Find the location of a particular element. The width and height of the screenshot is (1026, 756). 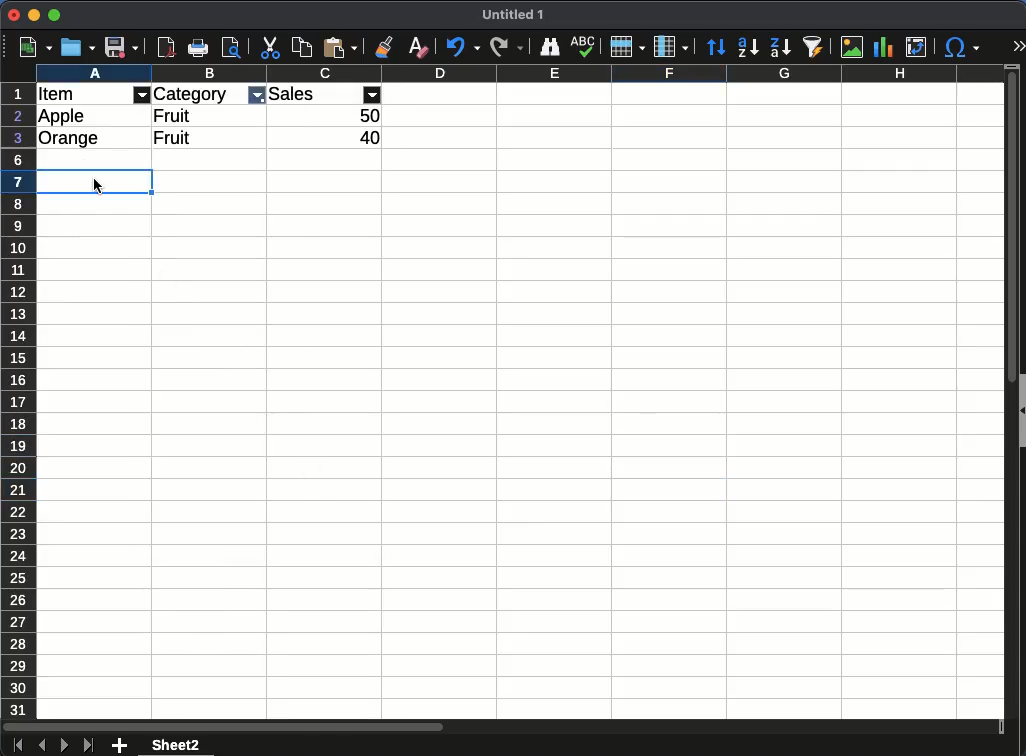

Category is located at coordinates (192, 94).